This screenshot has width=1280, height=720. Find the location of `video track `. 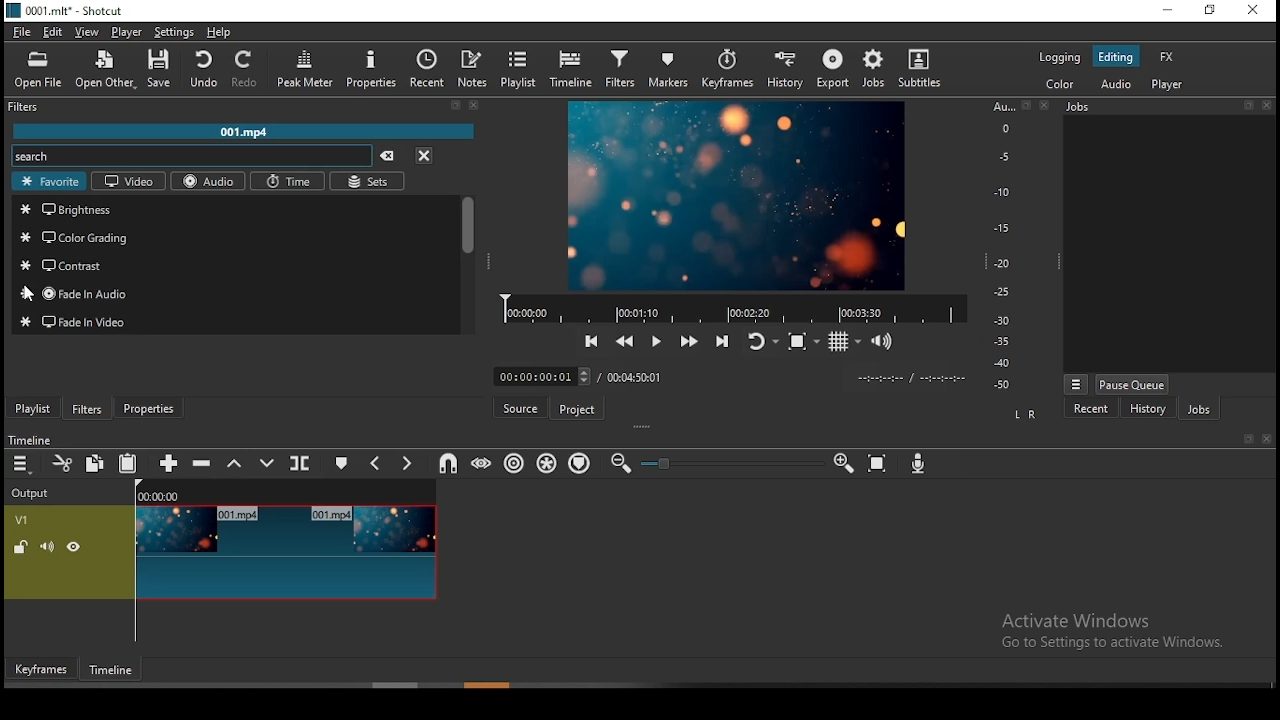

video track  is located at coordinates (220, 553).